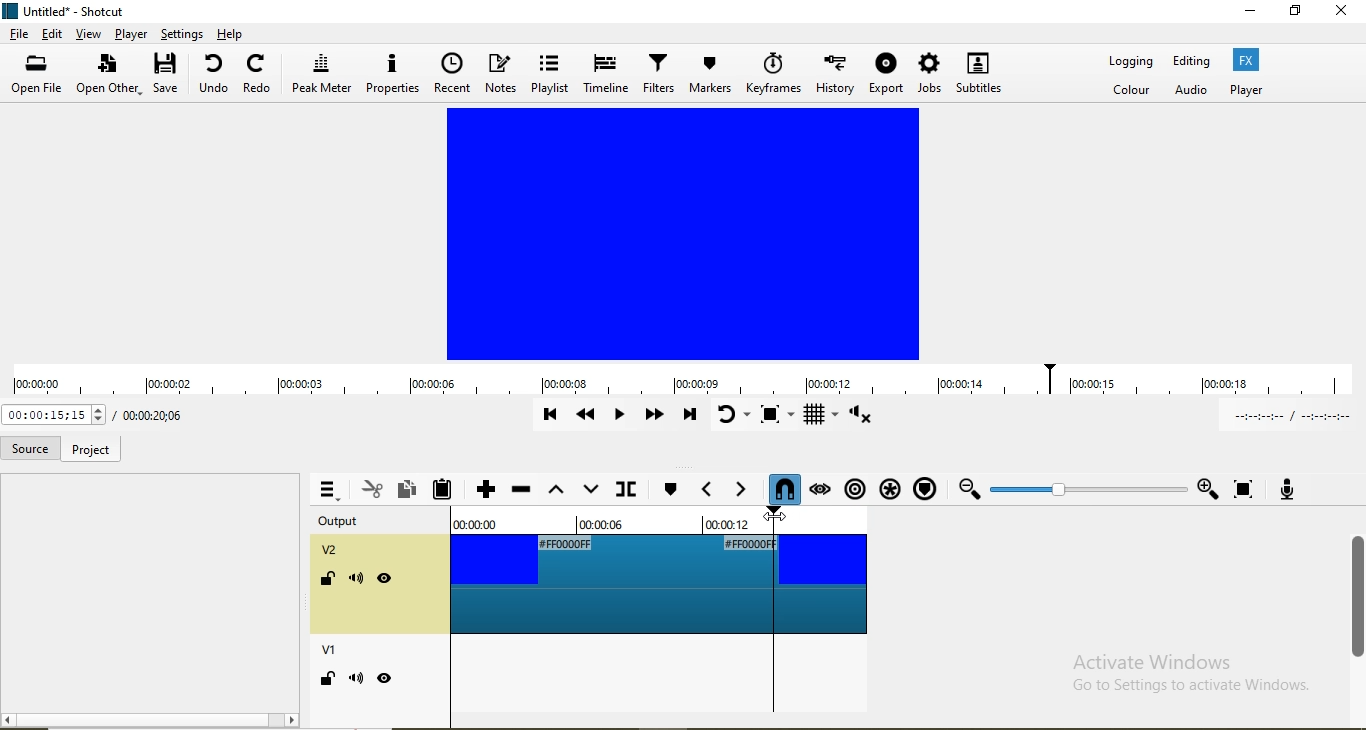 Image resolution: width=1366 pixels, height=730 pixels. I want to click on , so click(734, 416).